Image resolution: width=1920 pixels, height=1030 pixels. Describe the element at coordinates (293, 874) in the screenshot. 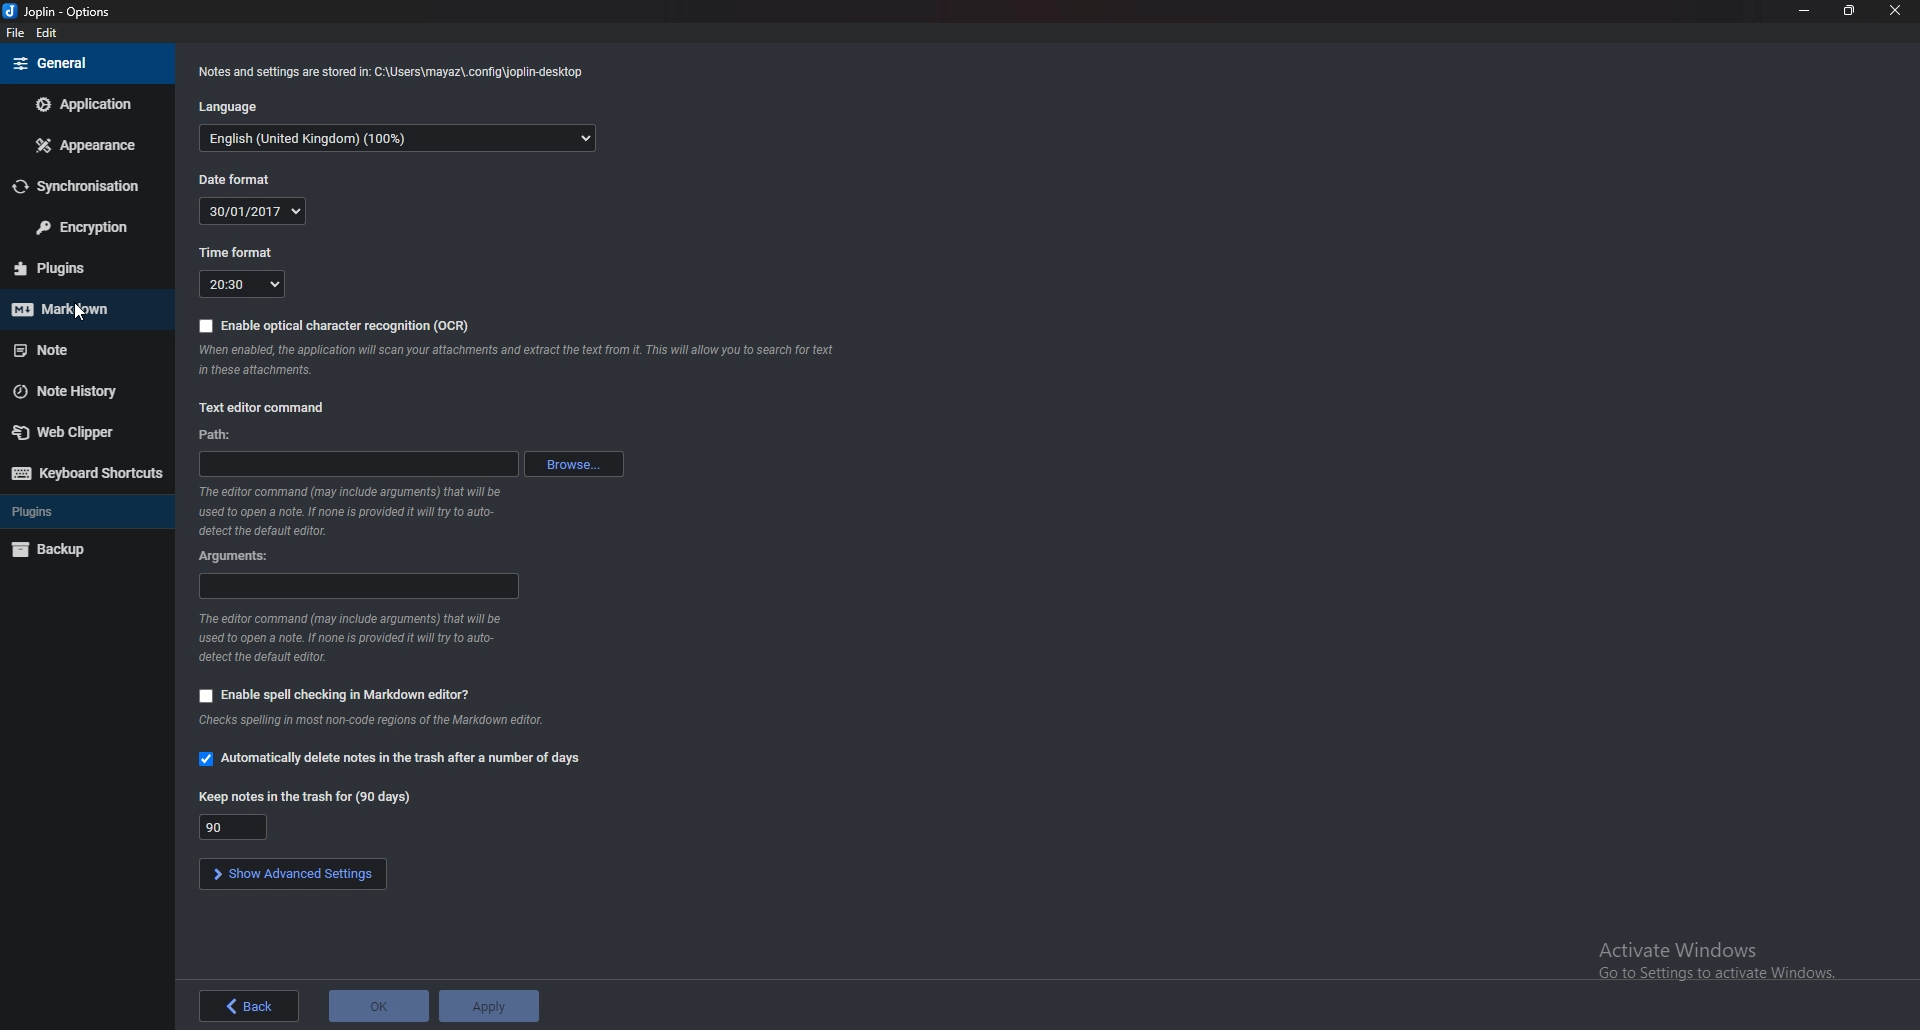

I see `Show advanced settings` at that location.